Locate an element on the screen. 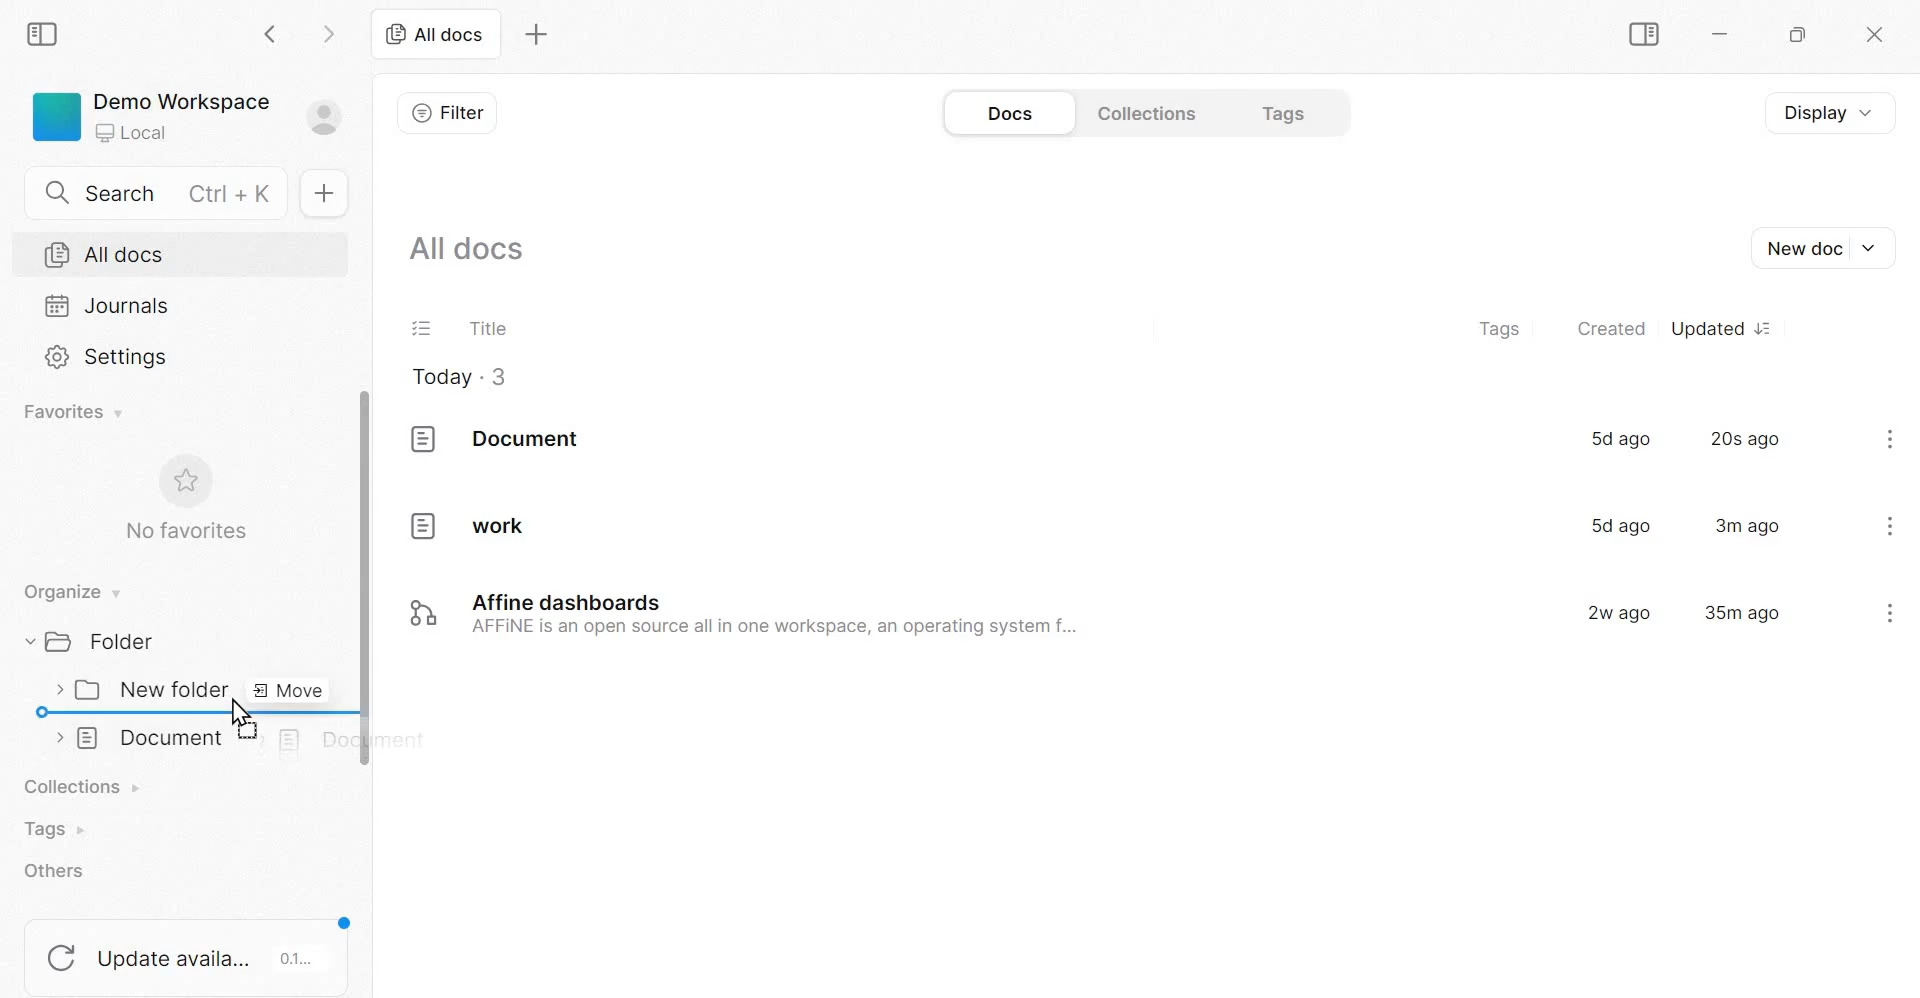 This screenshot has height=998, width=1920. Tags is located at coordinates (55, 829).